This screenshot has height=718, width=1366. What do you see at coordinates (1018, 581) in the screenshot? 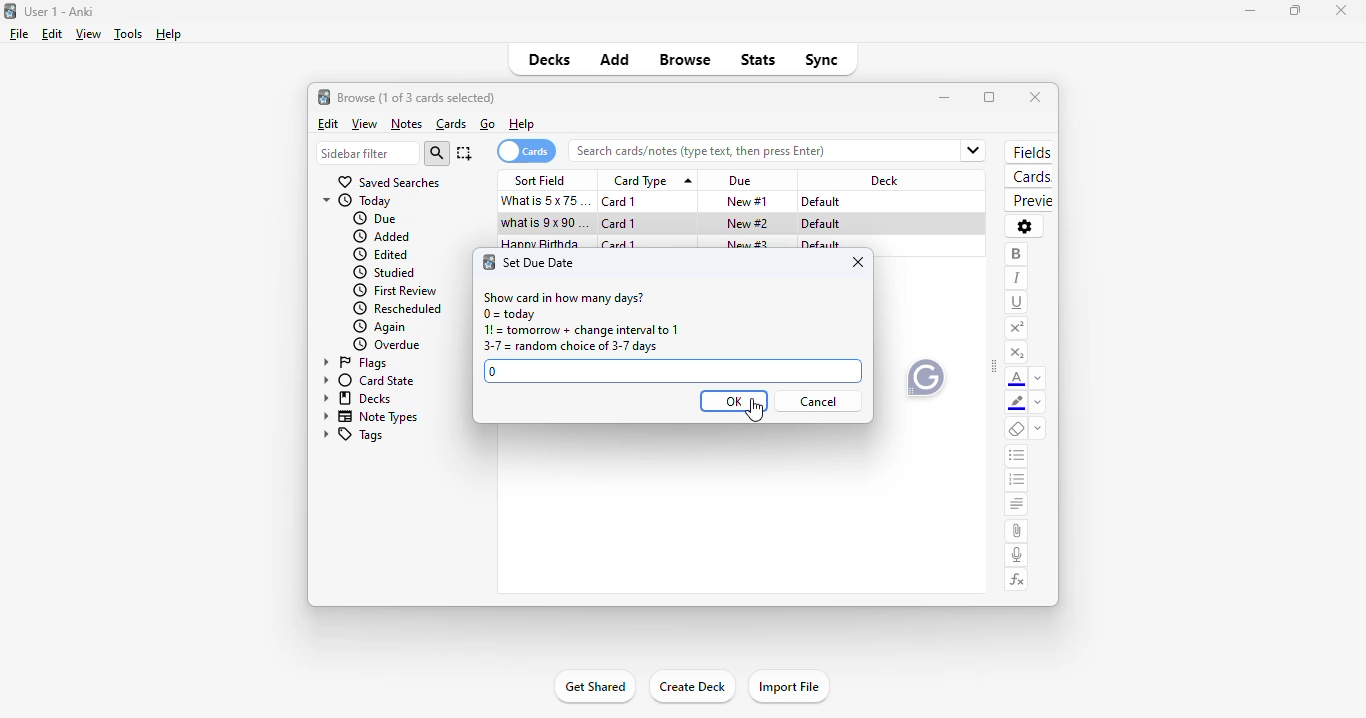
I see `equations` at bounding box center [1018, 581].